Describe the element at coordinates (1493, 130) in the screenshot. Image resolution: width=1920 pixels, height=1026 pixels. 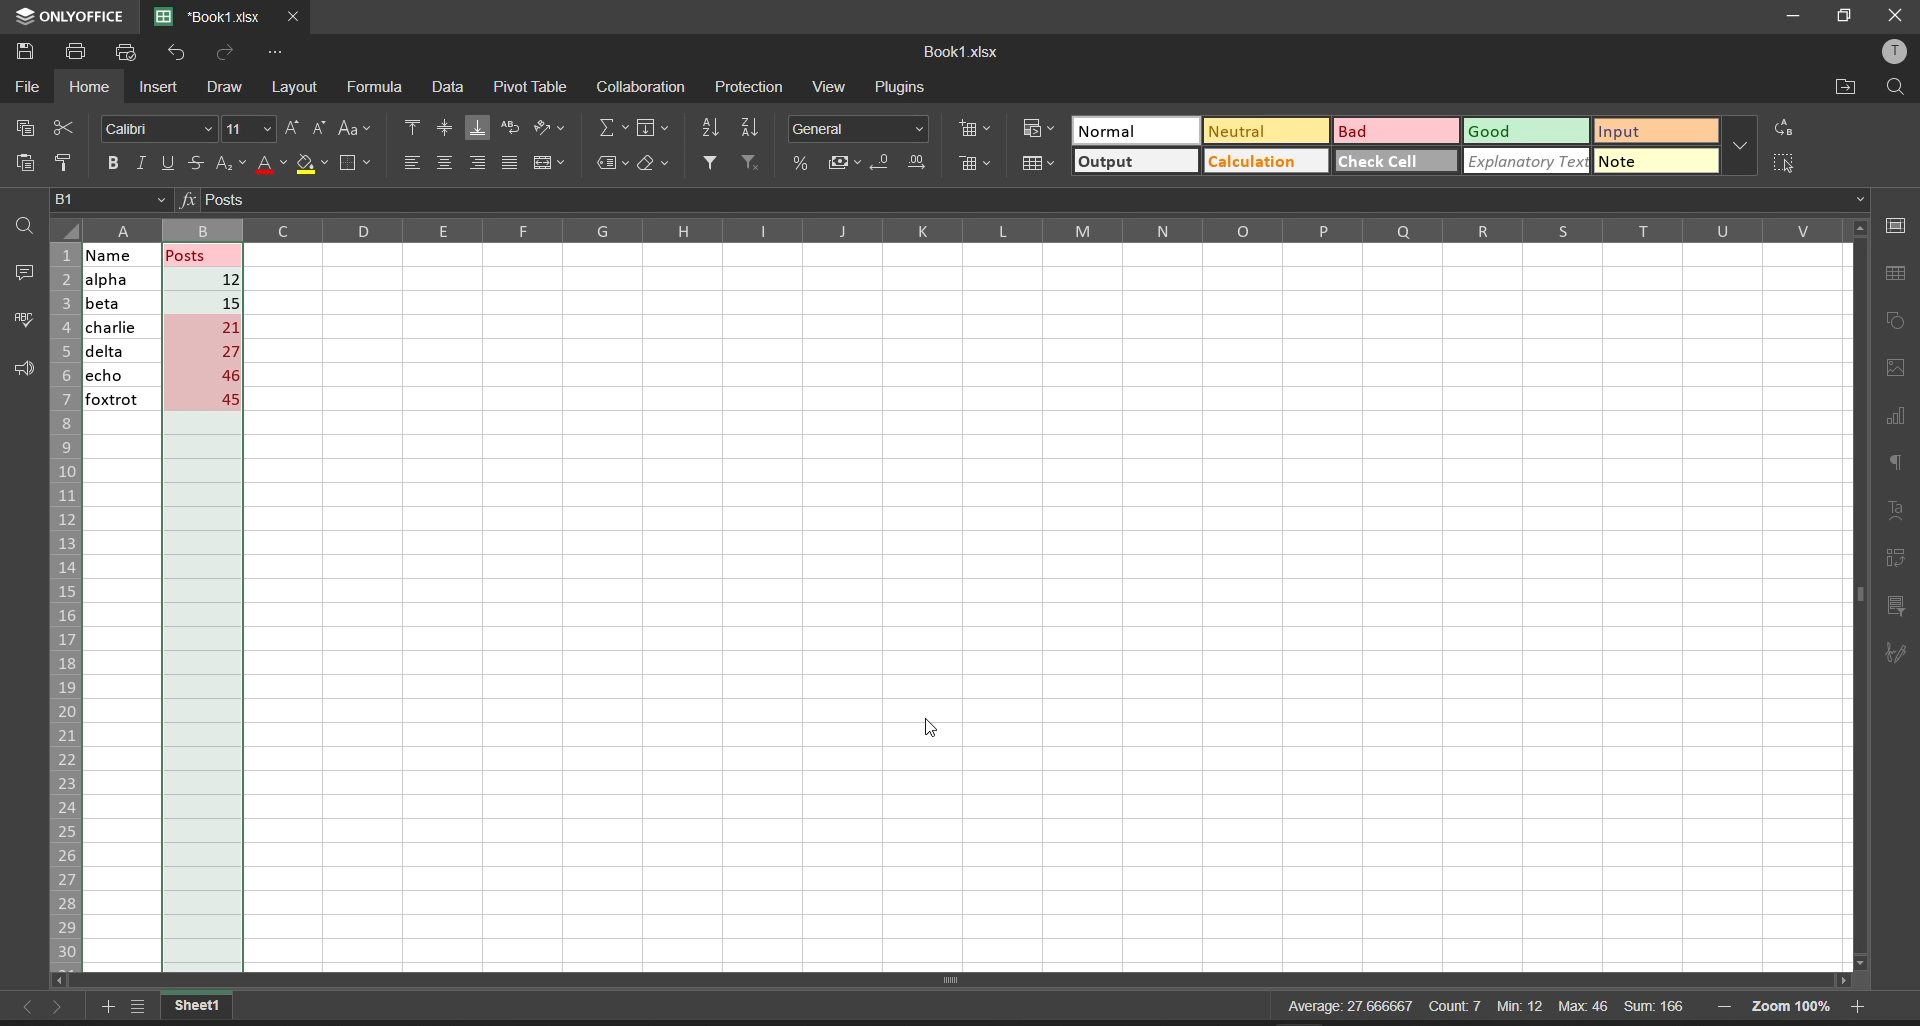
I see `Good` at that location.